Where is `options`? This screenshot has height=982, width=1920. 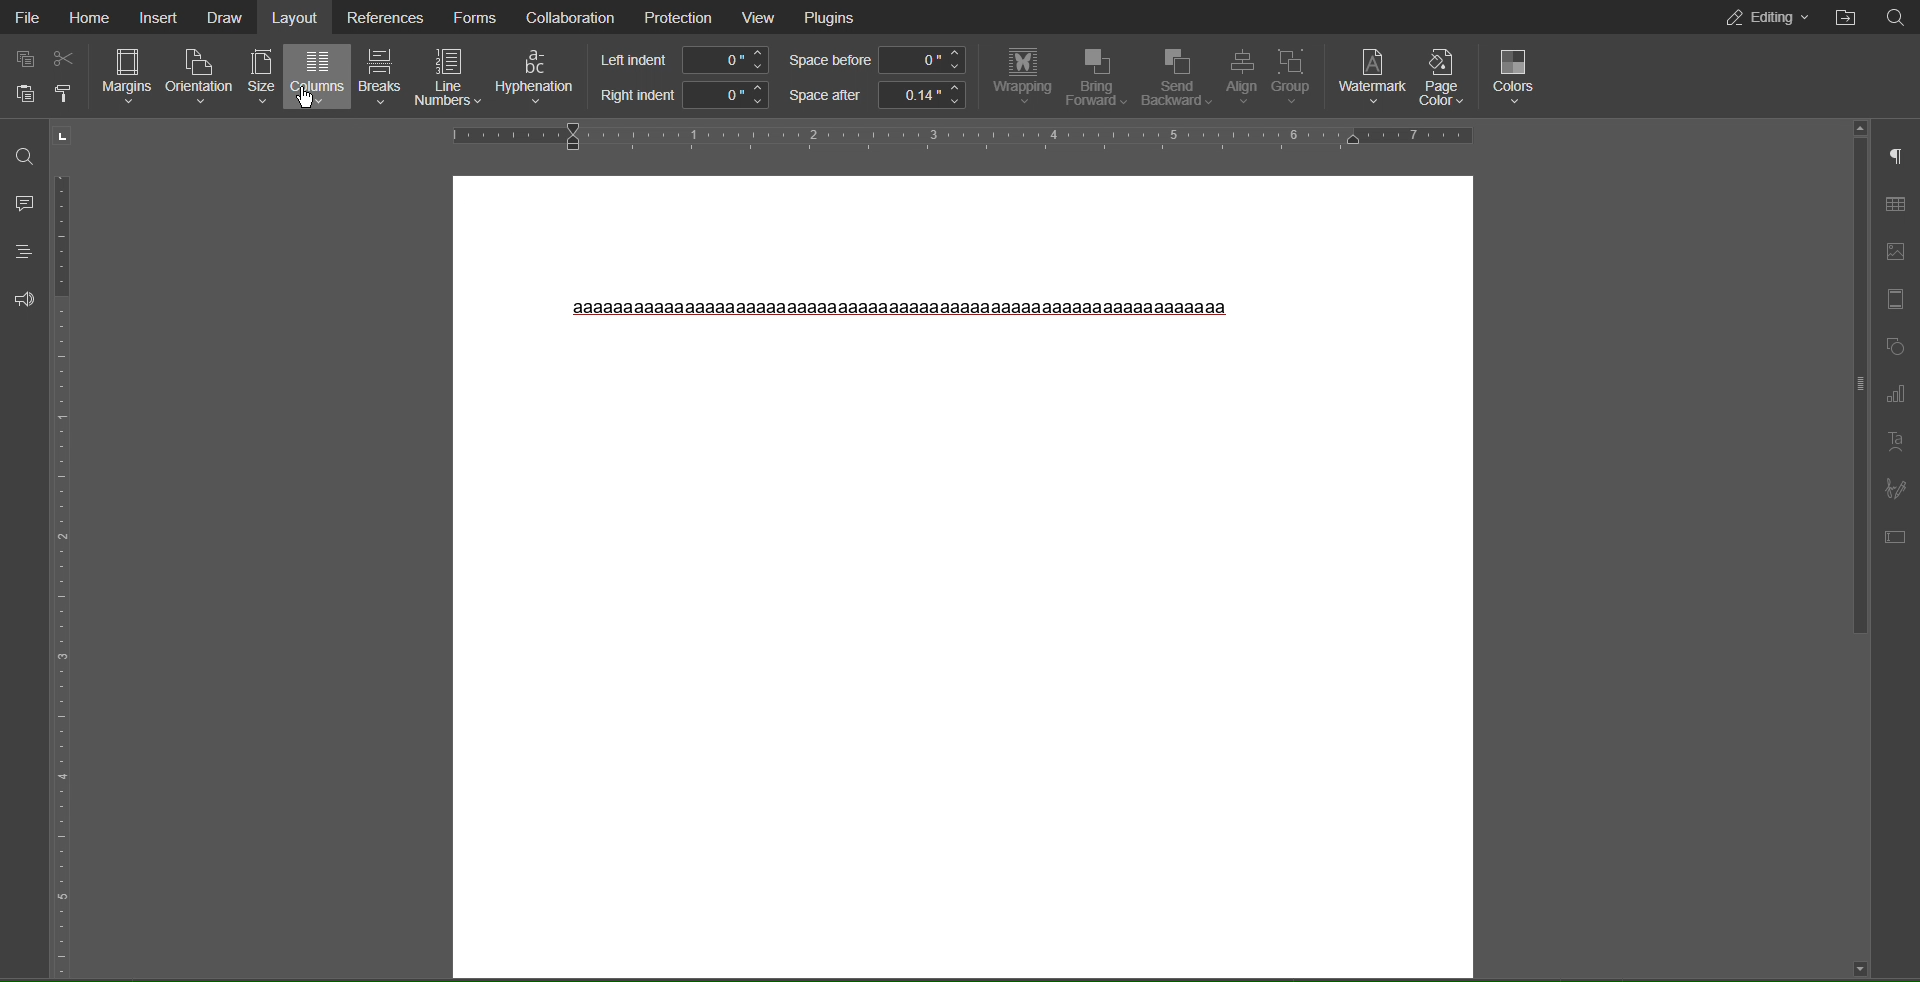 options is located at coordinates (72, 96).